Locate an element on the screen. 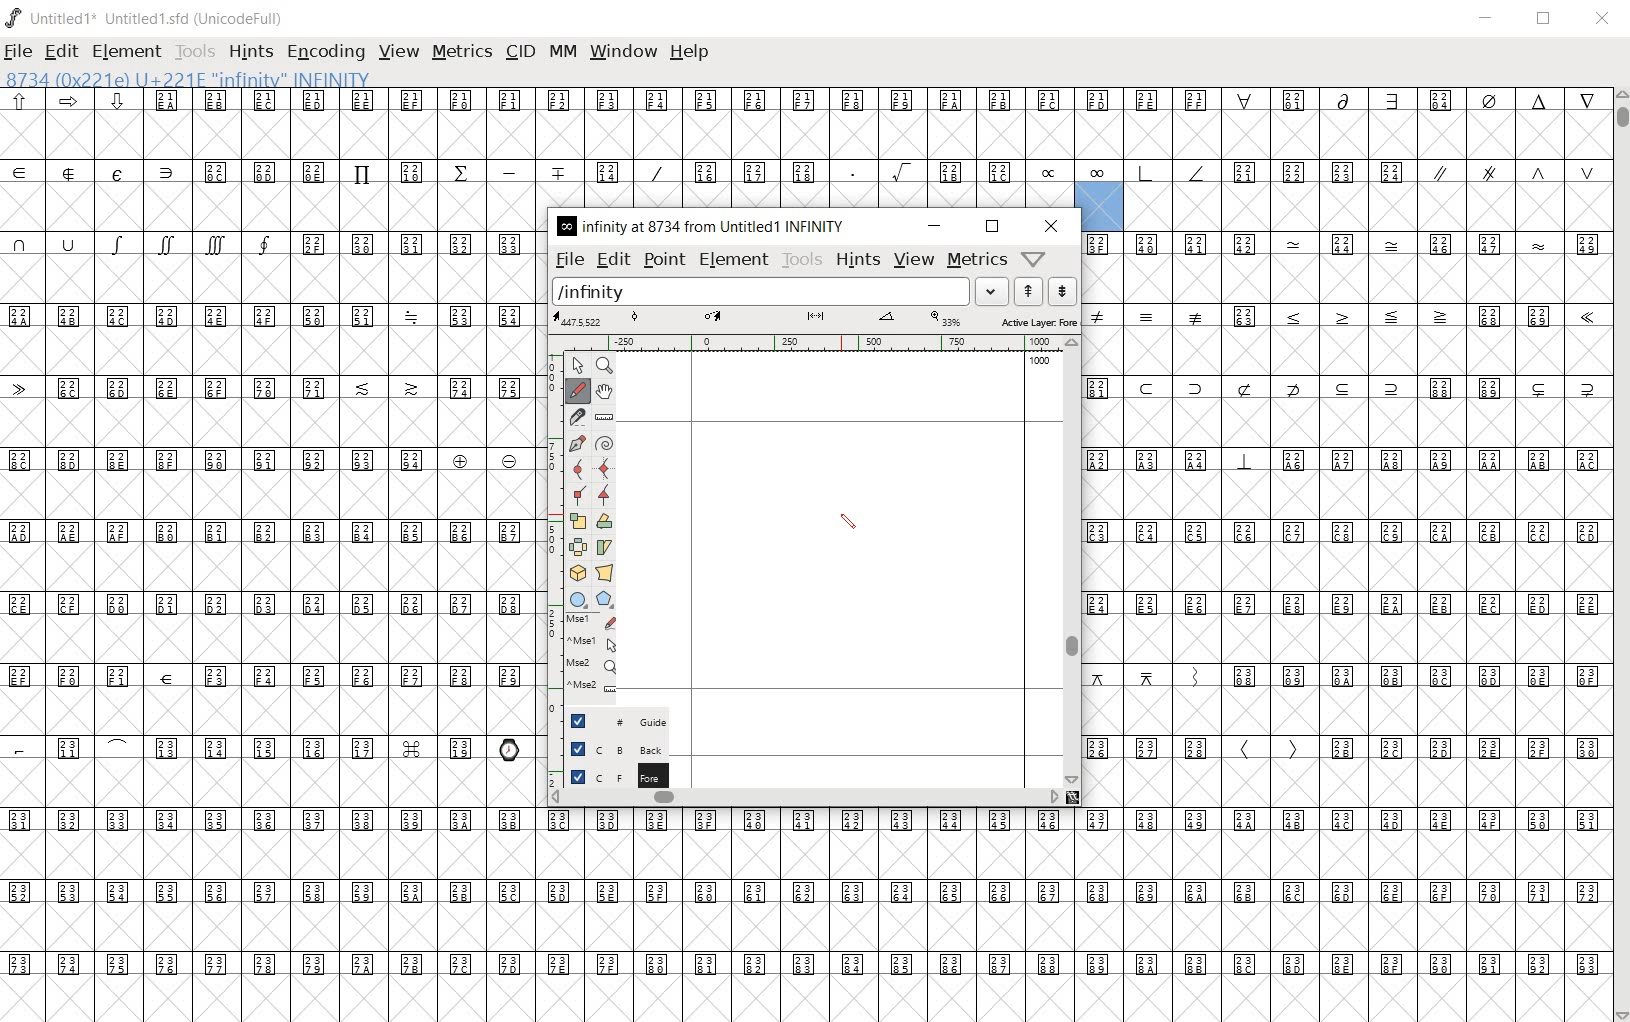 This screenshot has height=1022, width=1630. symbols is located at coordinates (1155, 675).